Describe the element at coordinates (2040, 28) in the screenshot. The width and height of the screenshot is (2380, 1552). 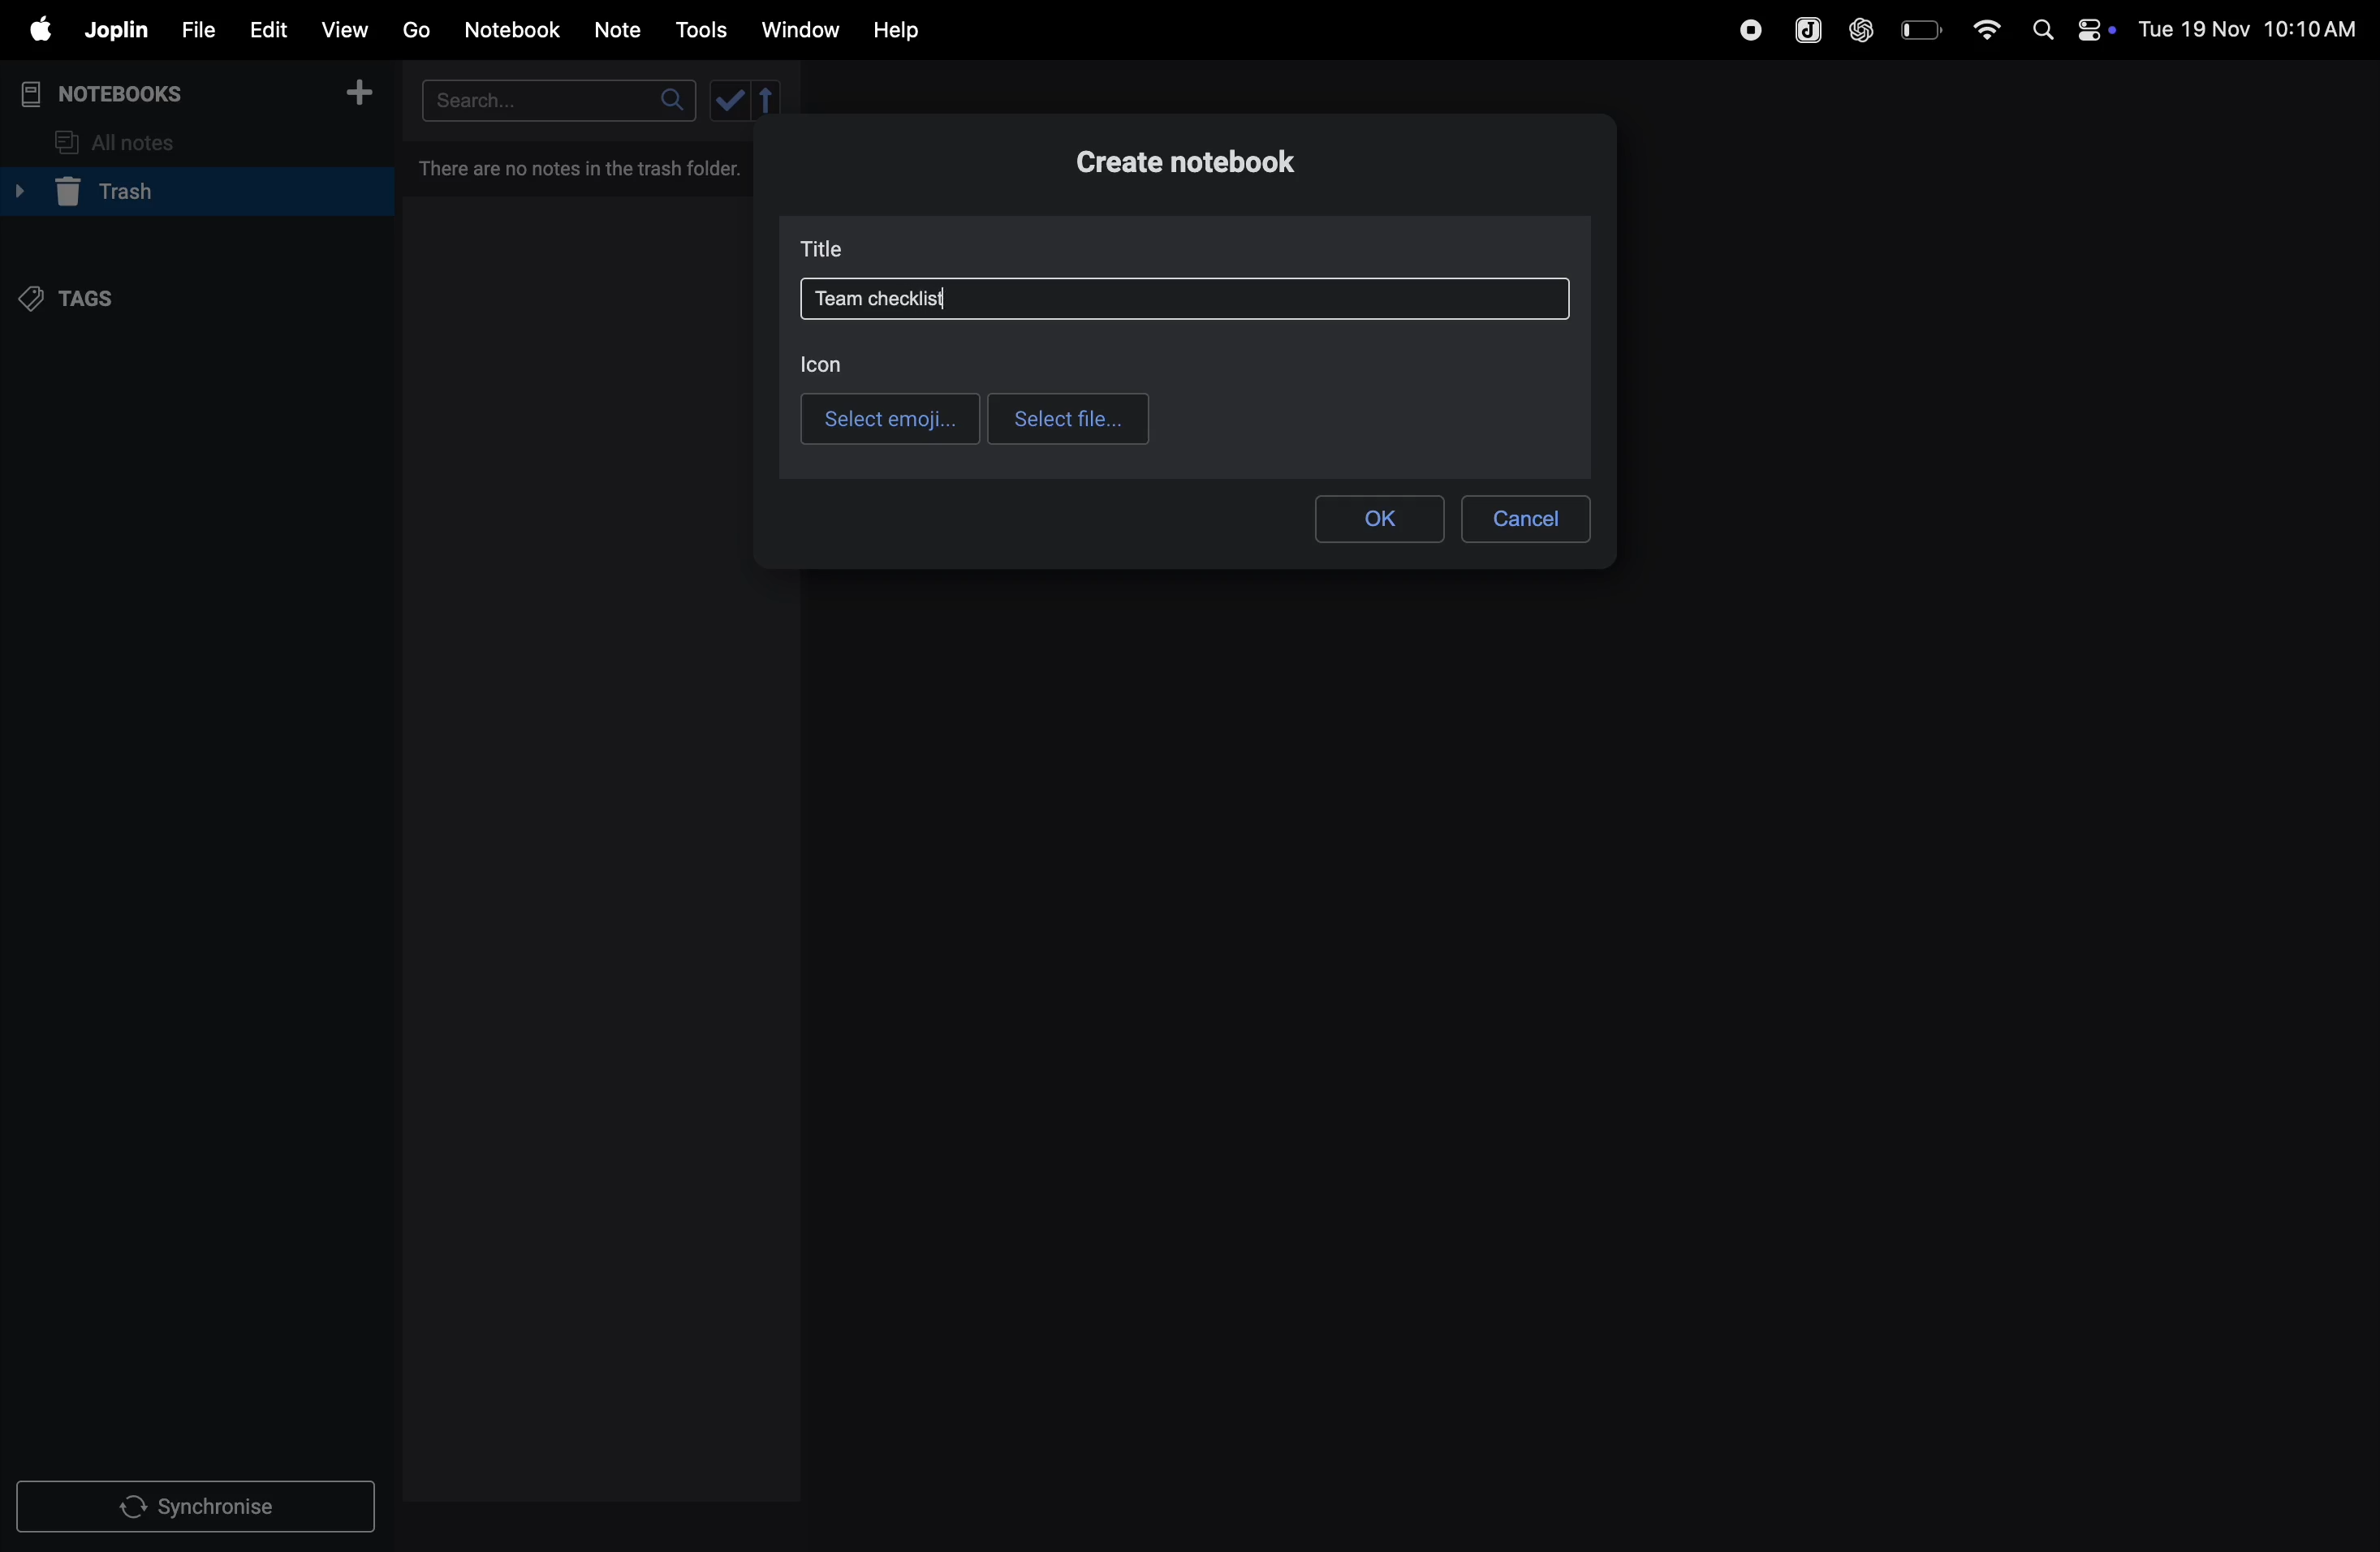
I see `search` at that location.